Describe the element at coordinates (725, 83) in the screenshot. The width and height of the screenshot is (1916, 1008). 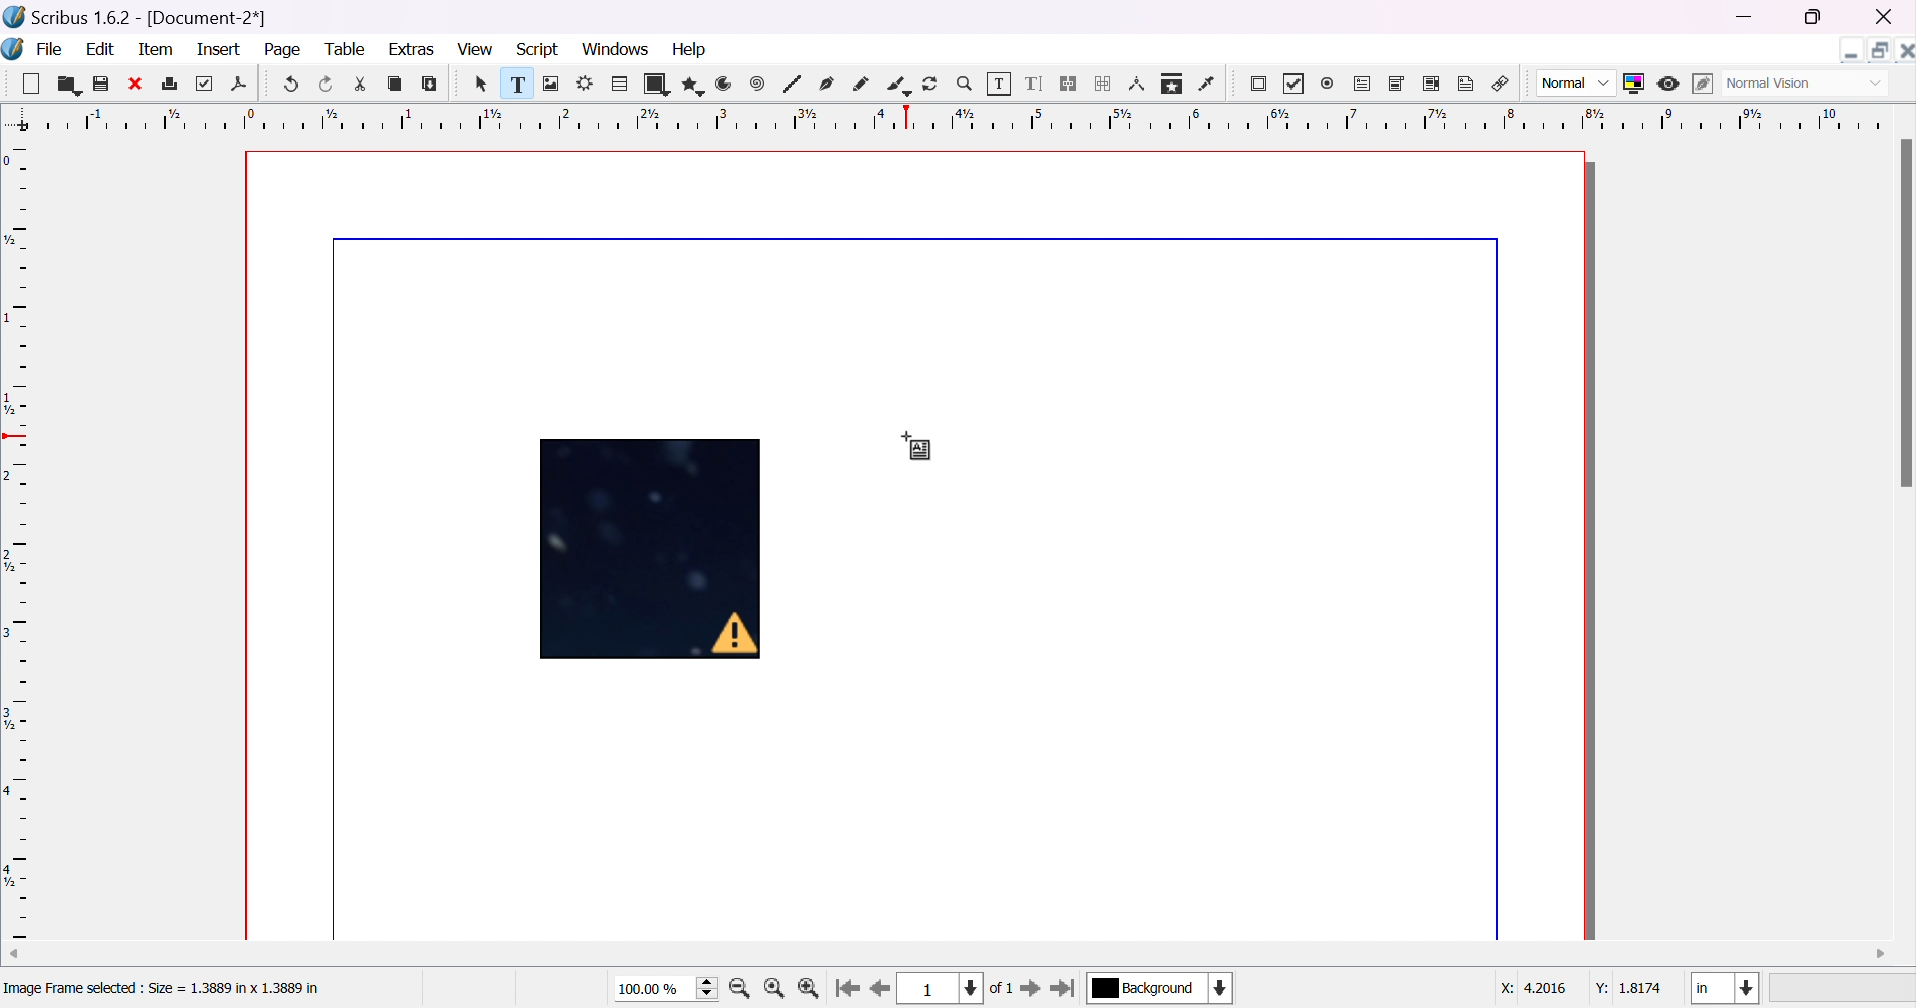
I see `arc` at that location.